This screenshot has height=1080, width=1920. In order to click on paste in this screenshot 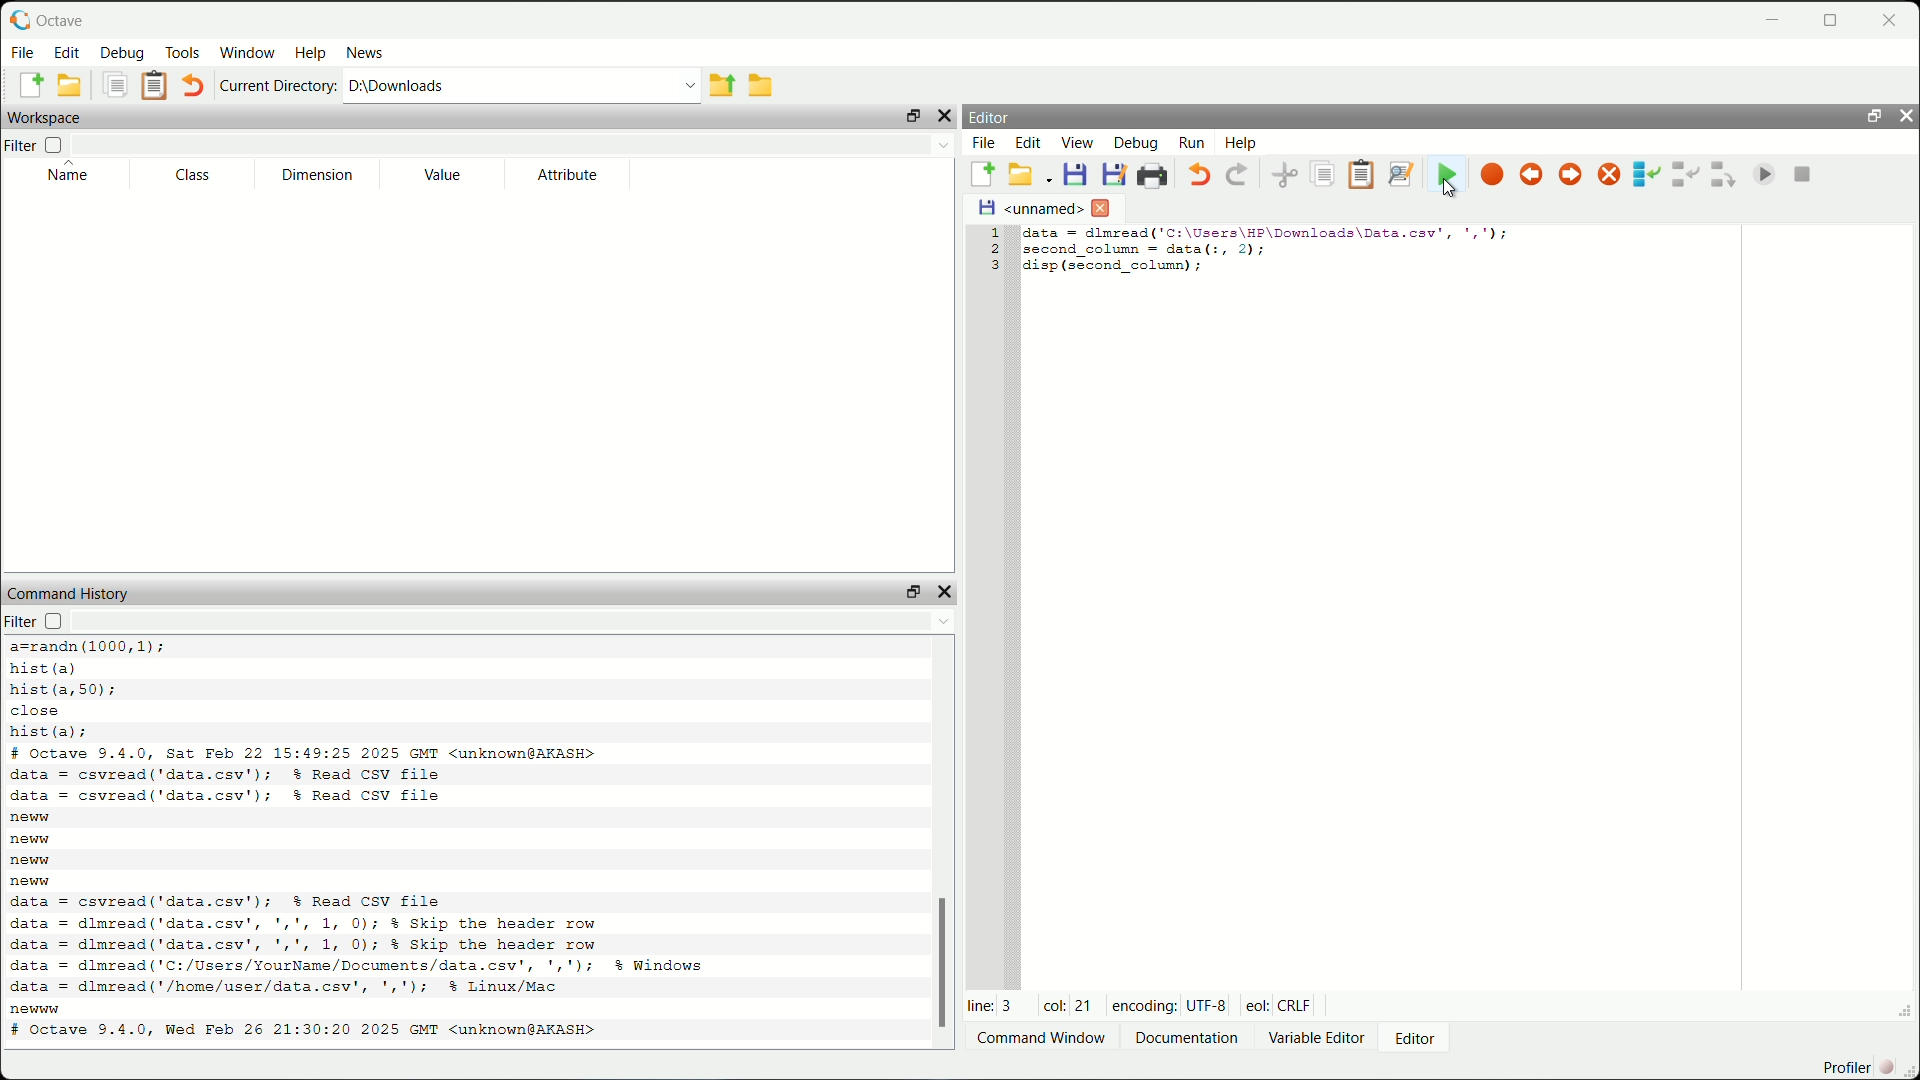, I will do `click(1361, 174)`.